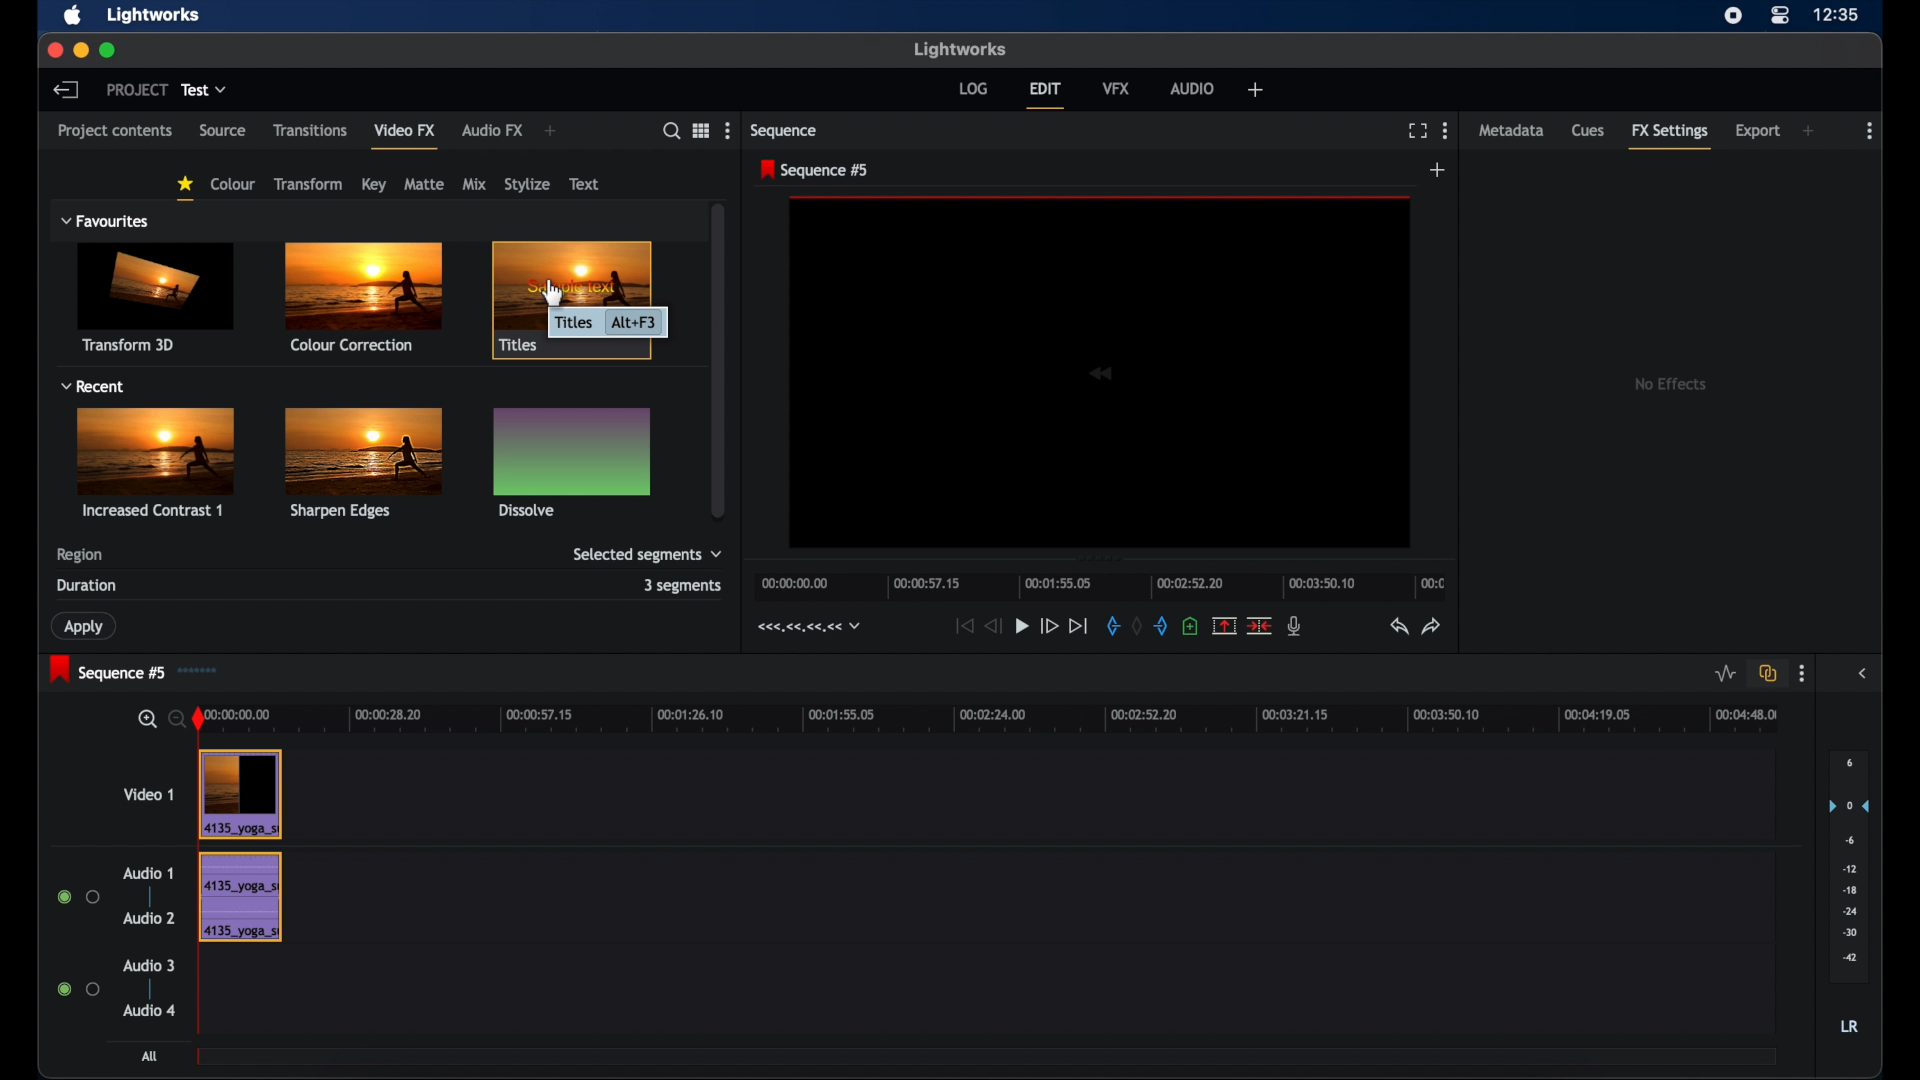  What do you see at coordinates (815, 170) in the screenshot?
I see `sequence 5` at bounding box center [815, 170].